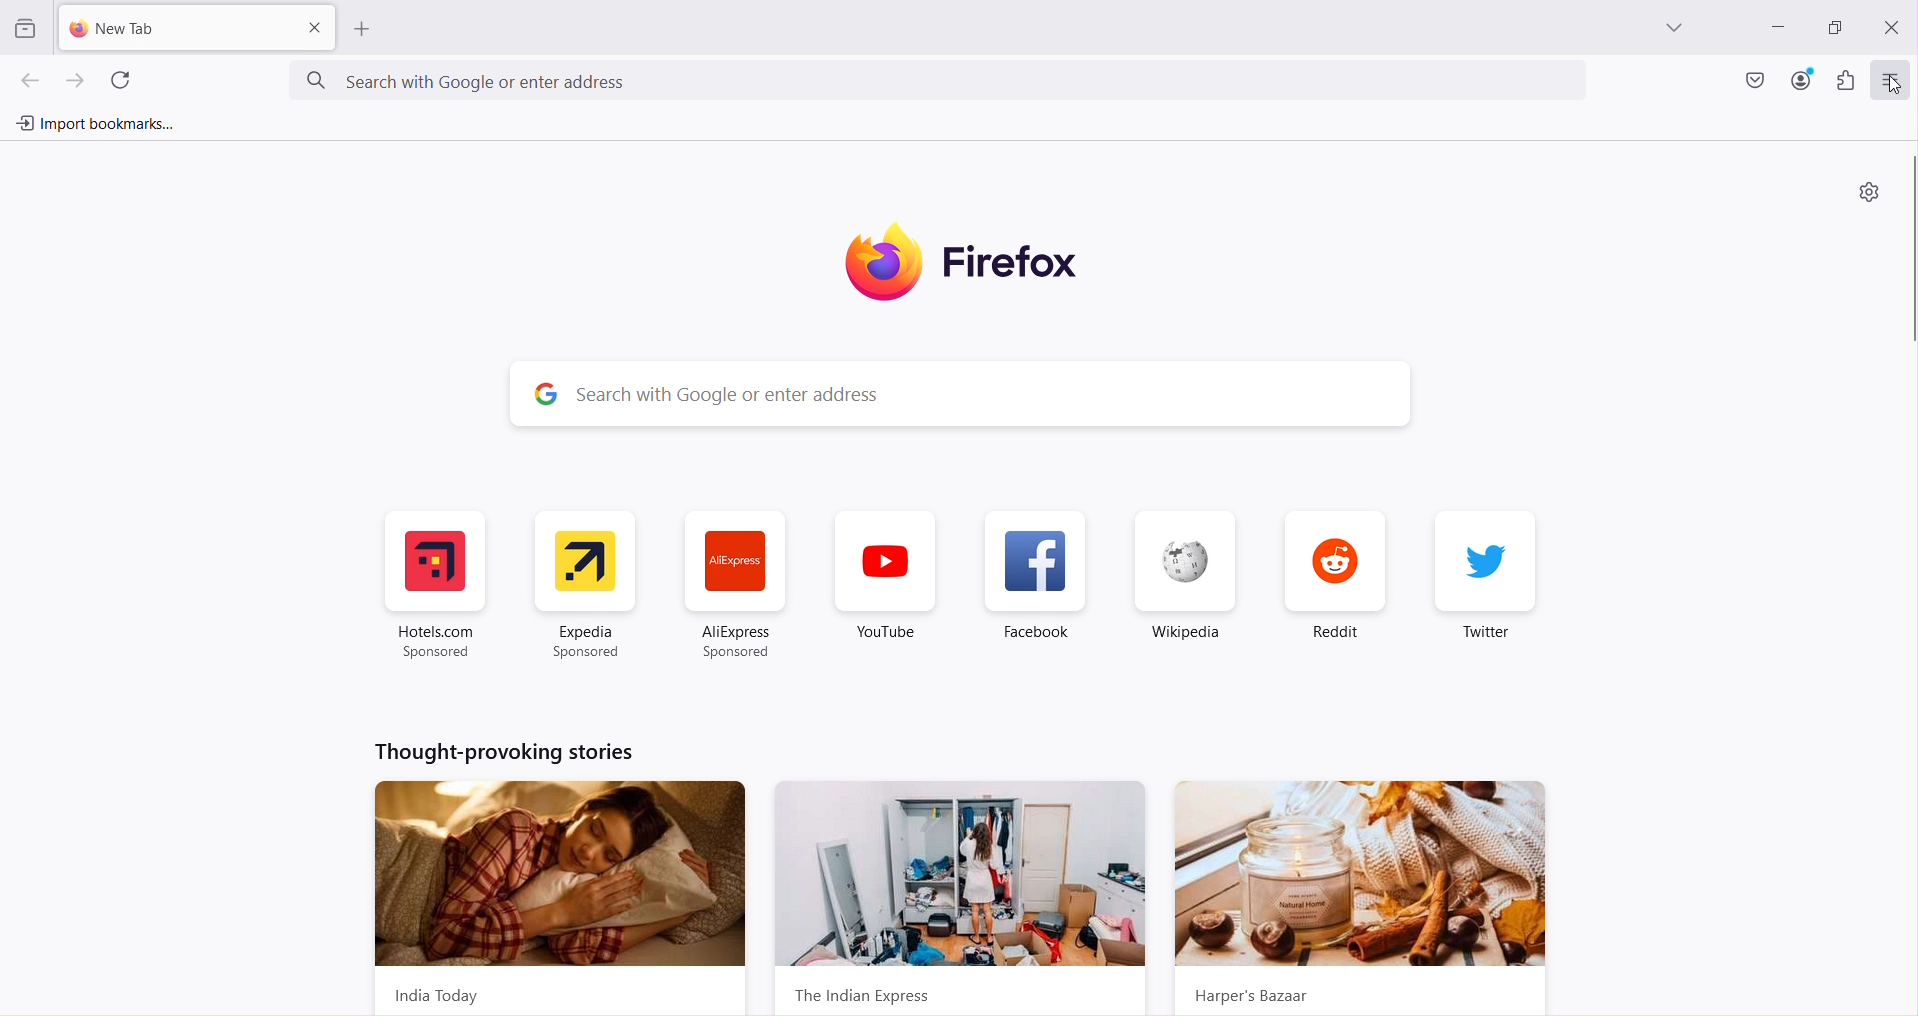  What do you see at coordinates (541, 393) in the screenshot?
I see `google logo` at bounding box center [541, 393].